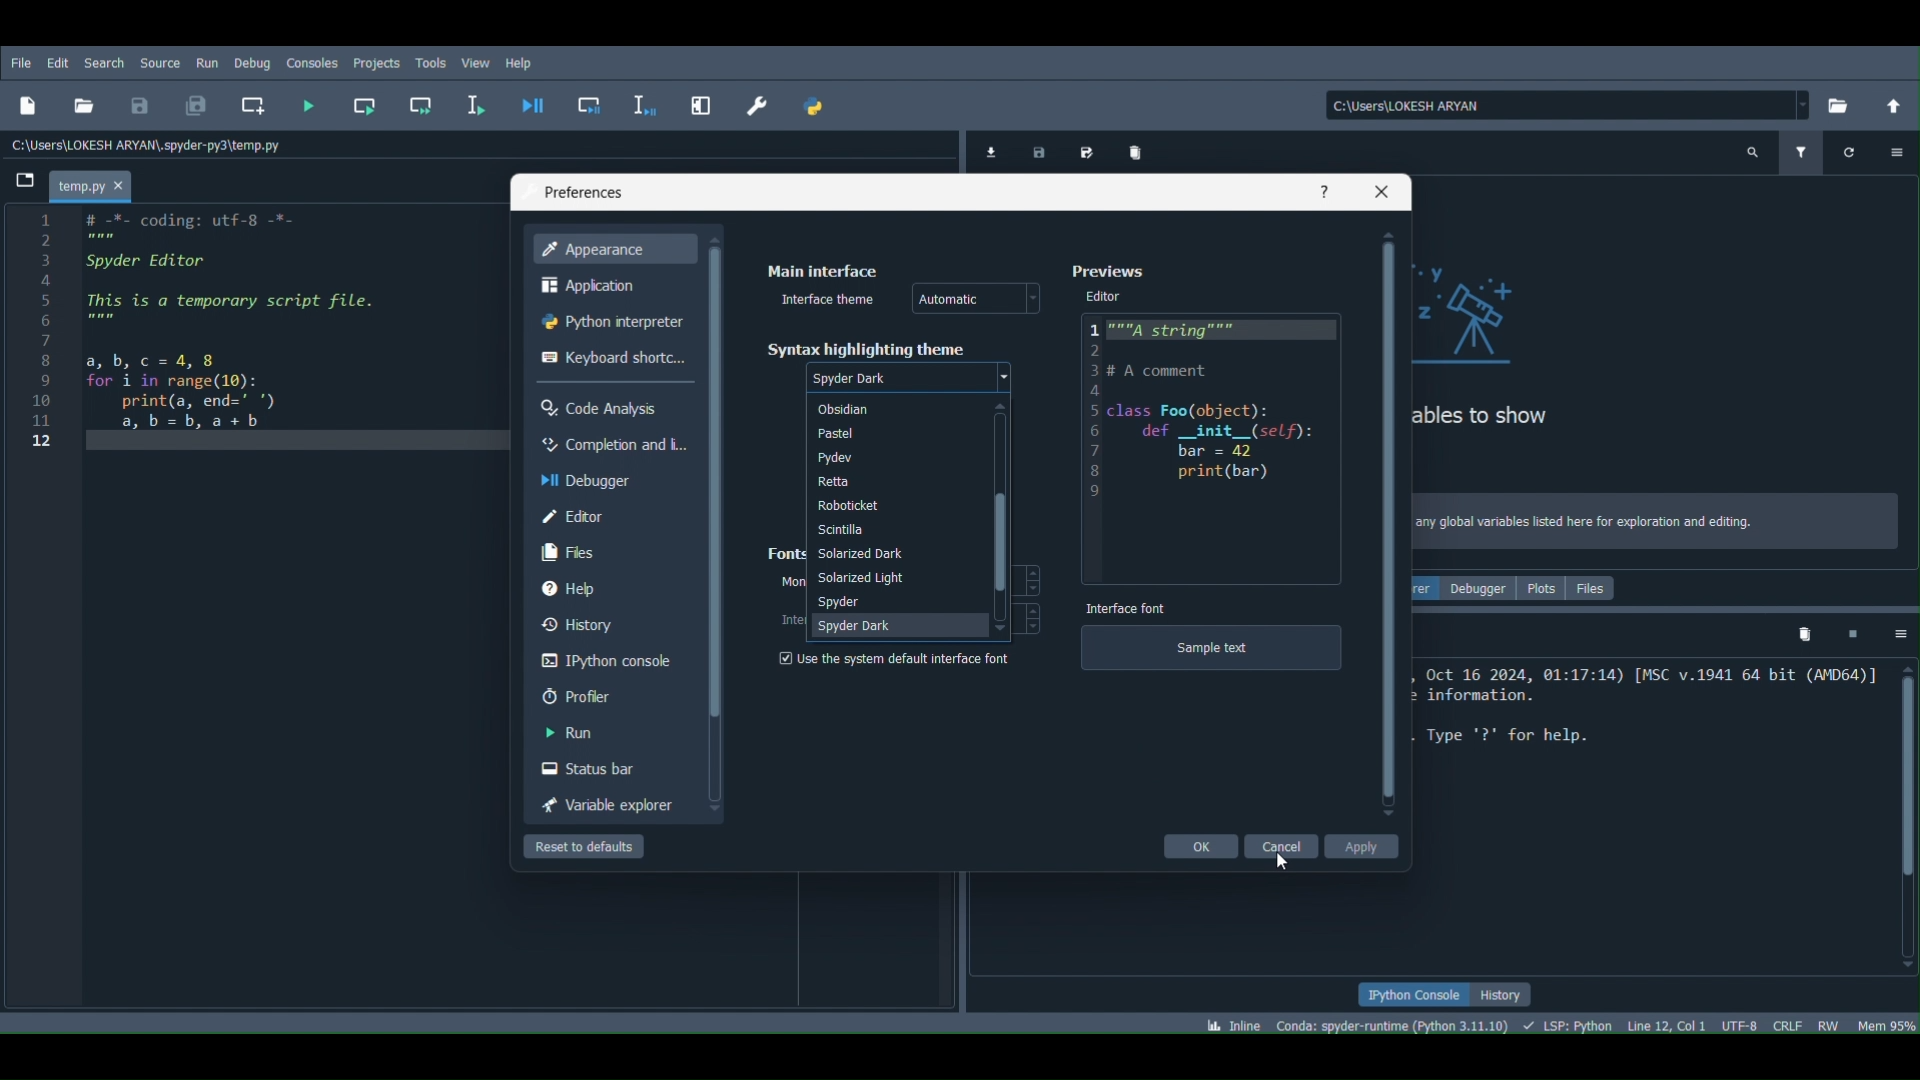 This screenshot has width=1920, height=1080. What do you see at coordinates (163, 62) in the screenshot?
I see `Source` at bounding box center [163, 62].